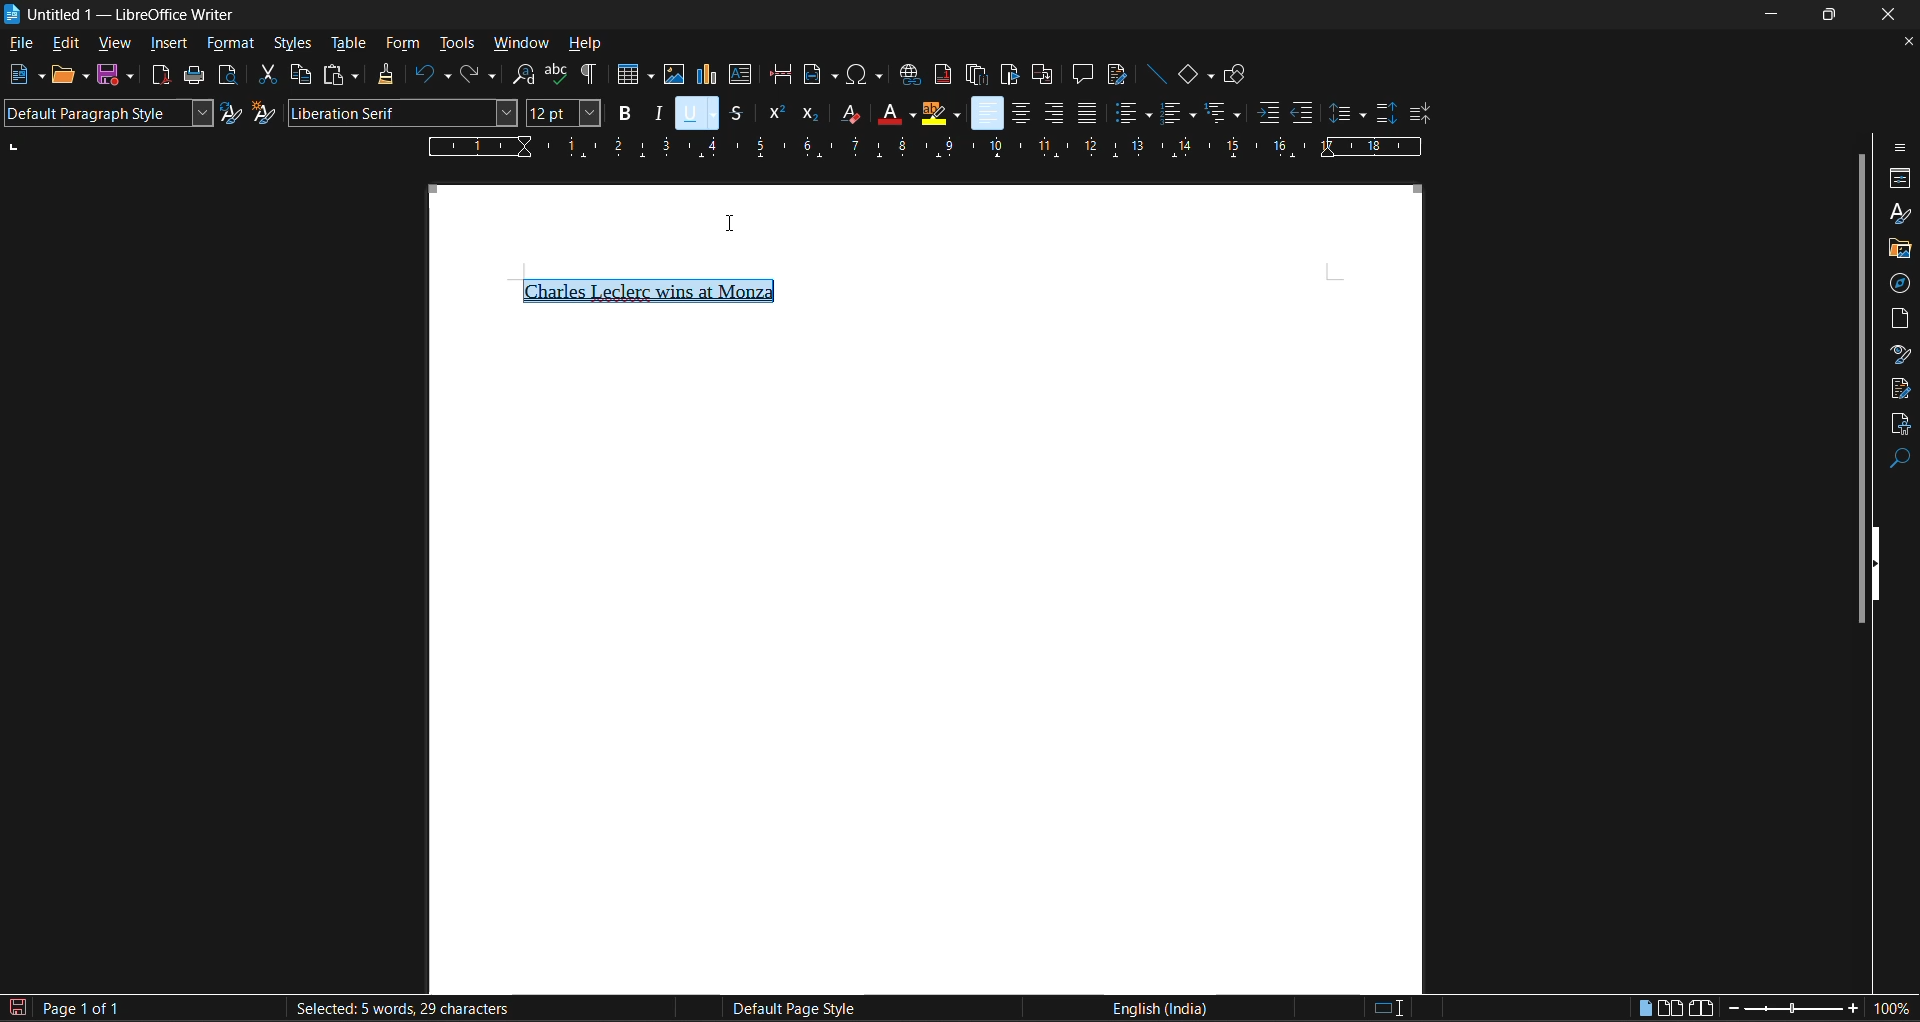 The image size is (1920, 1022). What do you see at coordinates (1901, 389) in the screenshot?
I see `manage changes` at bounding box center [1901, 389].